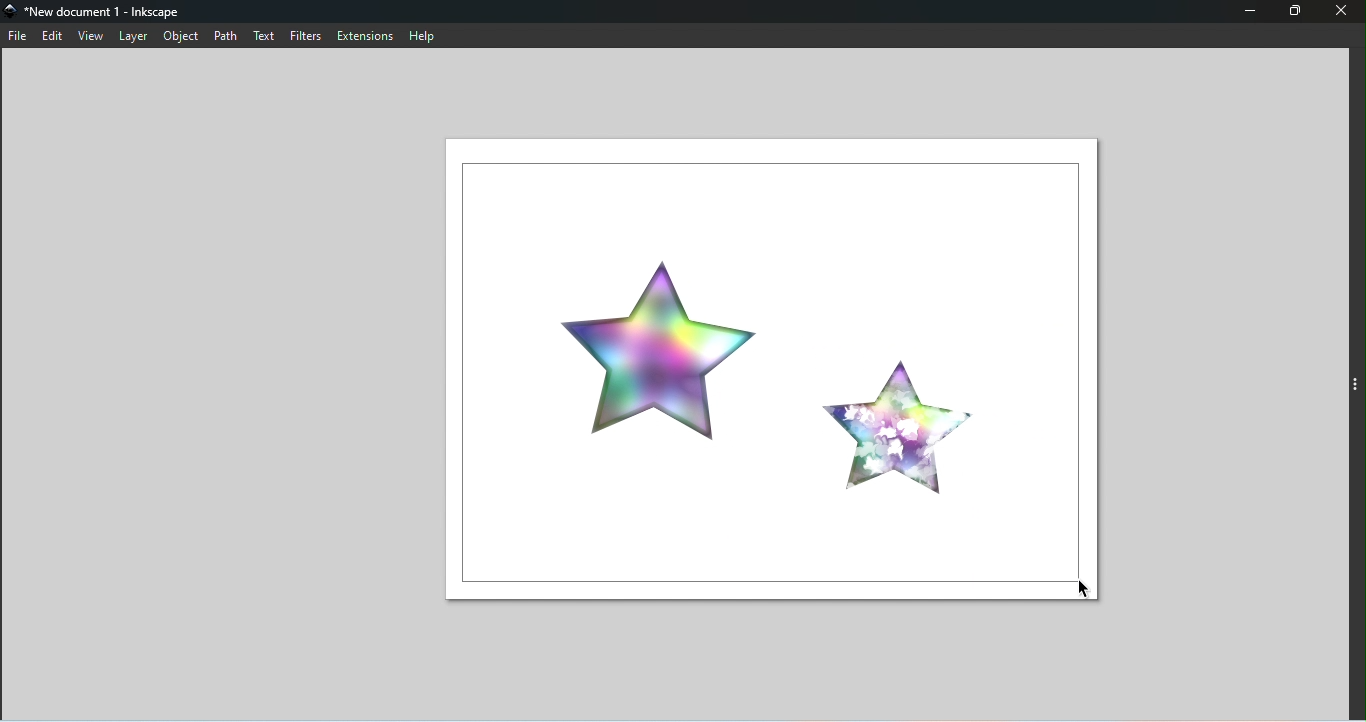 The image size is (1366, 722). What do you see at coordinates (310, 35) in the screenshot?
I see `Filters` at bounding box center [310, 35].